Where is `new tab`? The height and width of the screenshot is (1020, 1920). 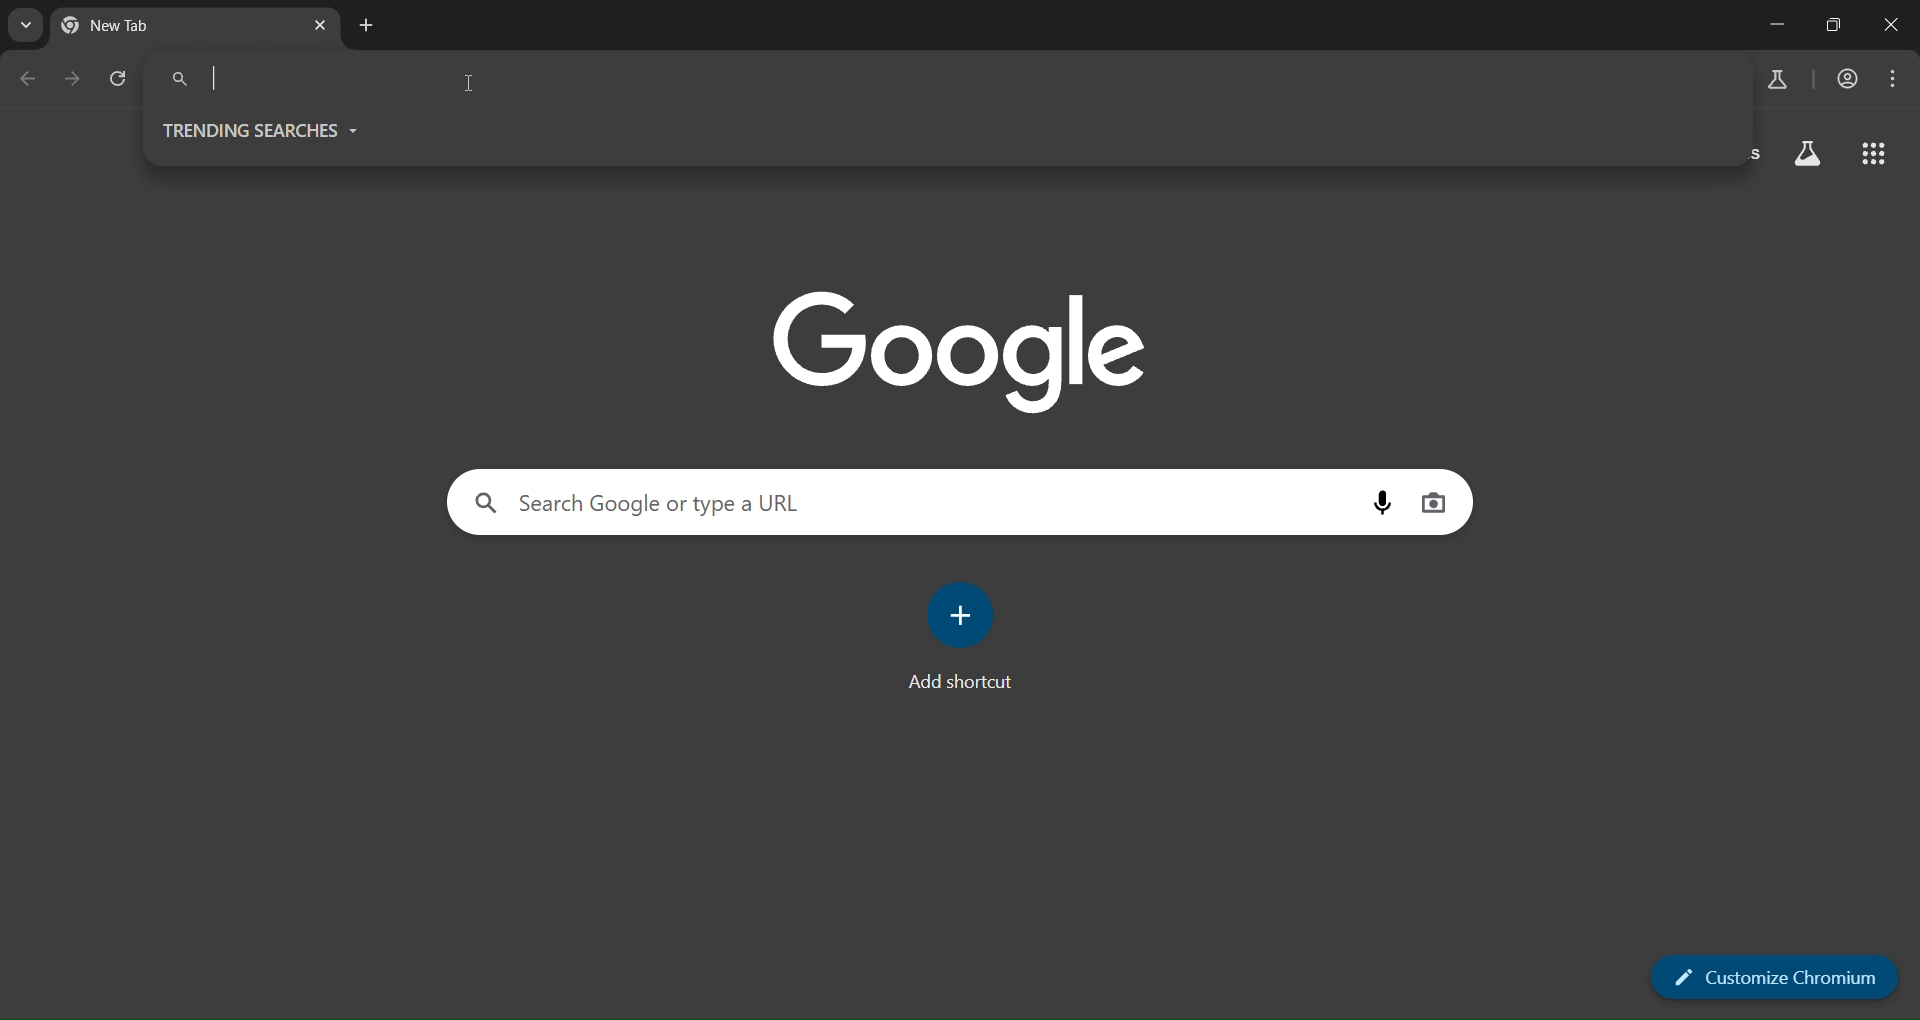 new tab is located at coordinates (370, 27).